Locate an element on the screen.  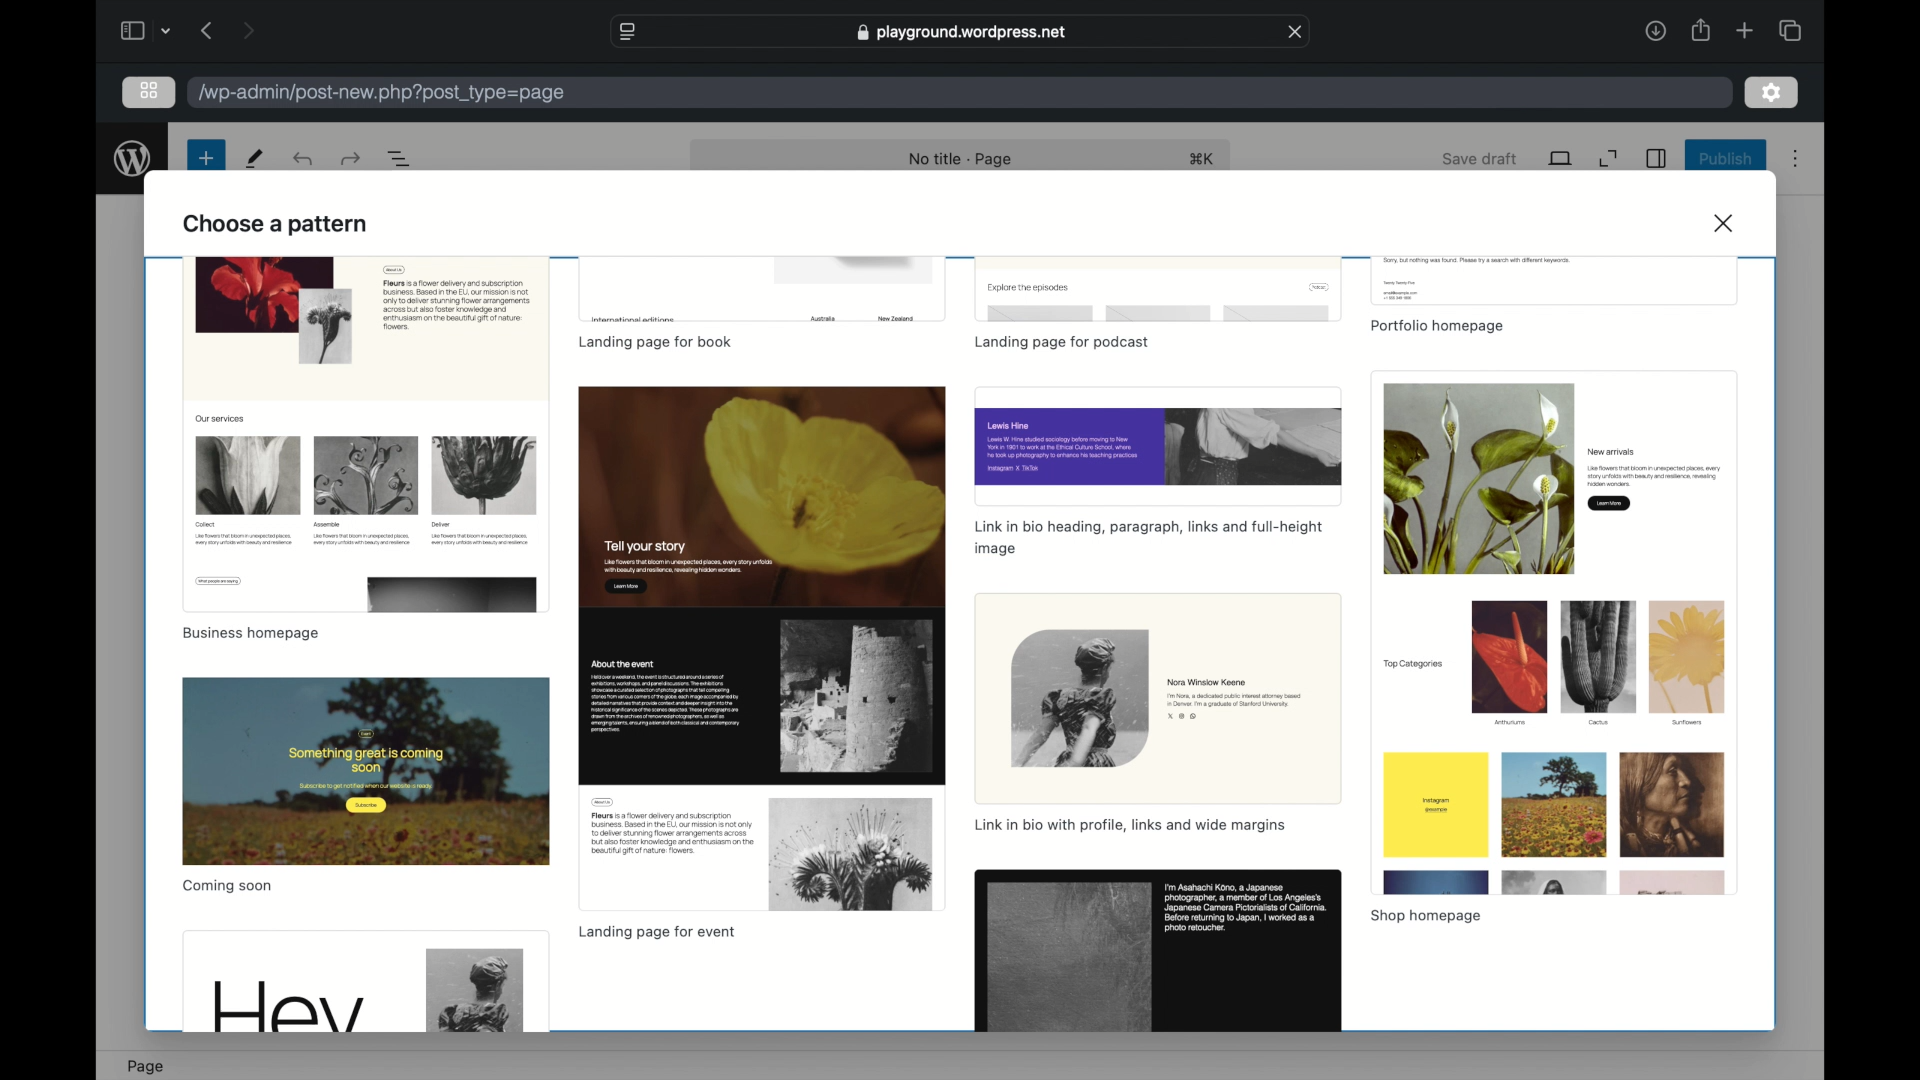
dropdown is located at coordinates (169, 30).